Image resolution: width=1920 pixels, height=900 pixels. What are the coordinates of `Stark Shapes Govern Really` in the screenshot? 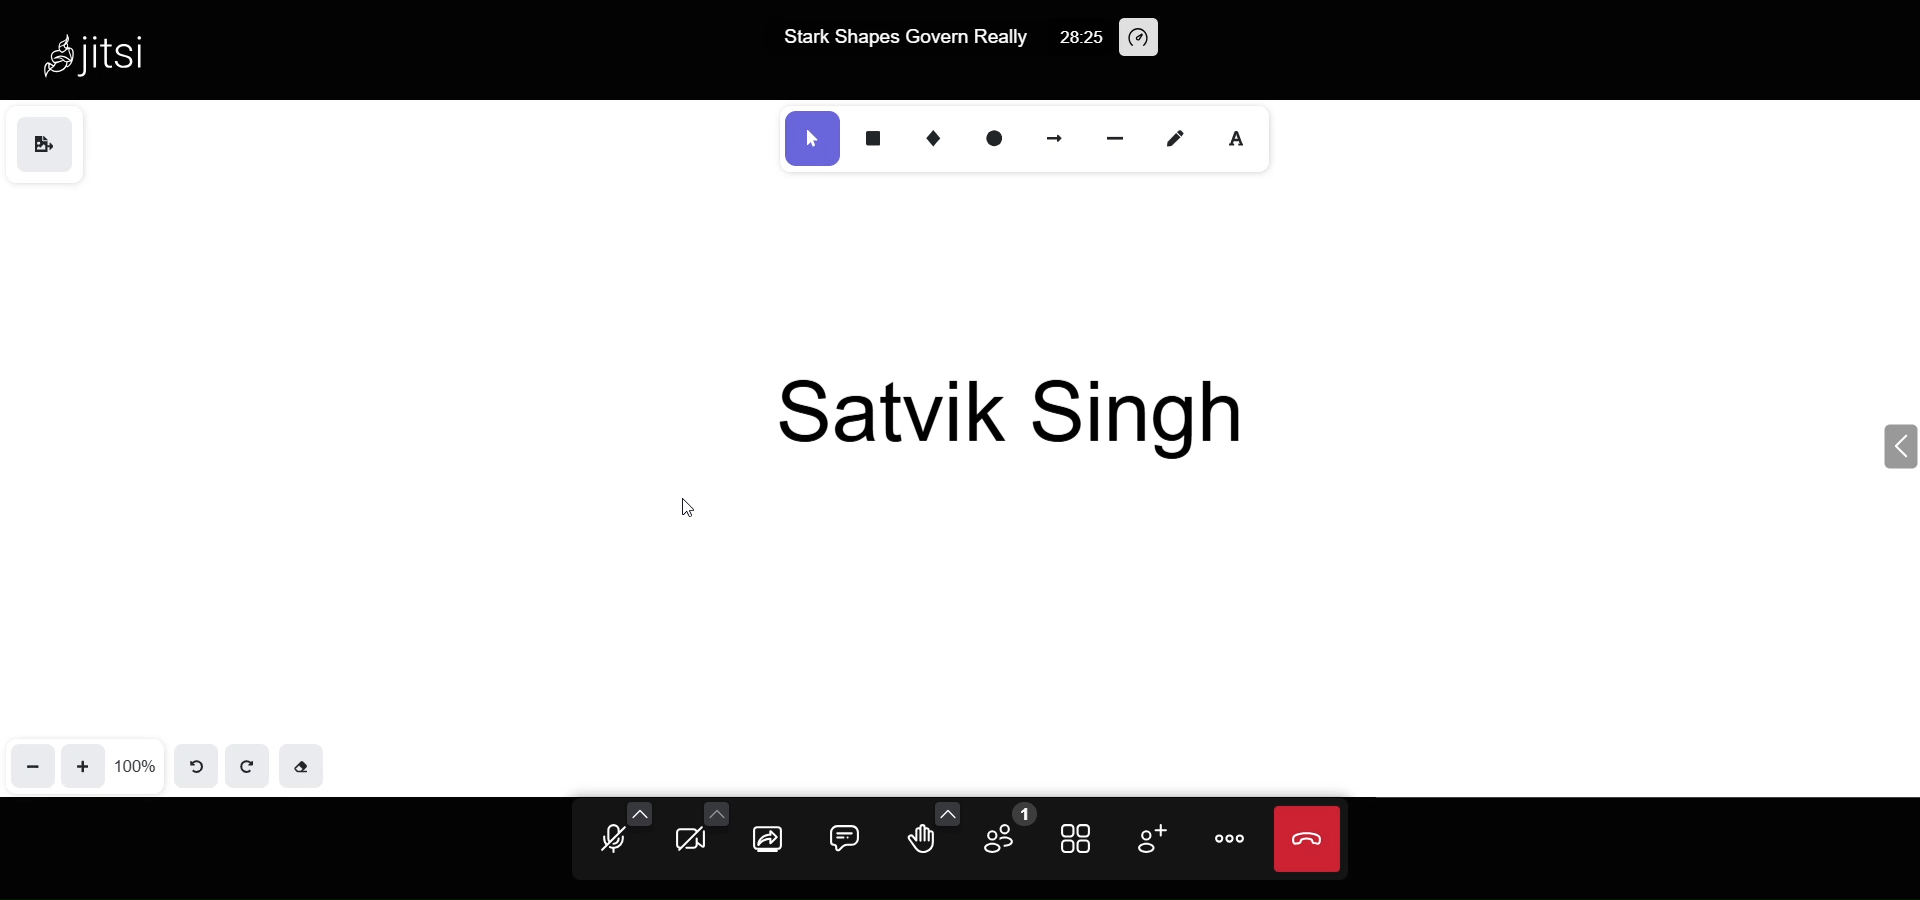 It's located at (902, 38).